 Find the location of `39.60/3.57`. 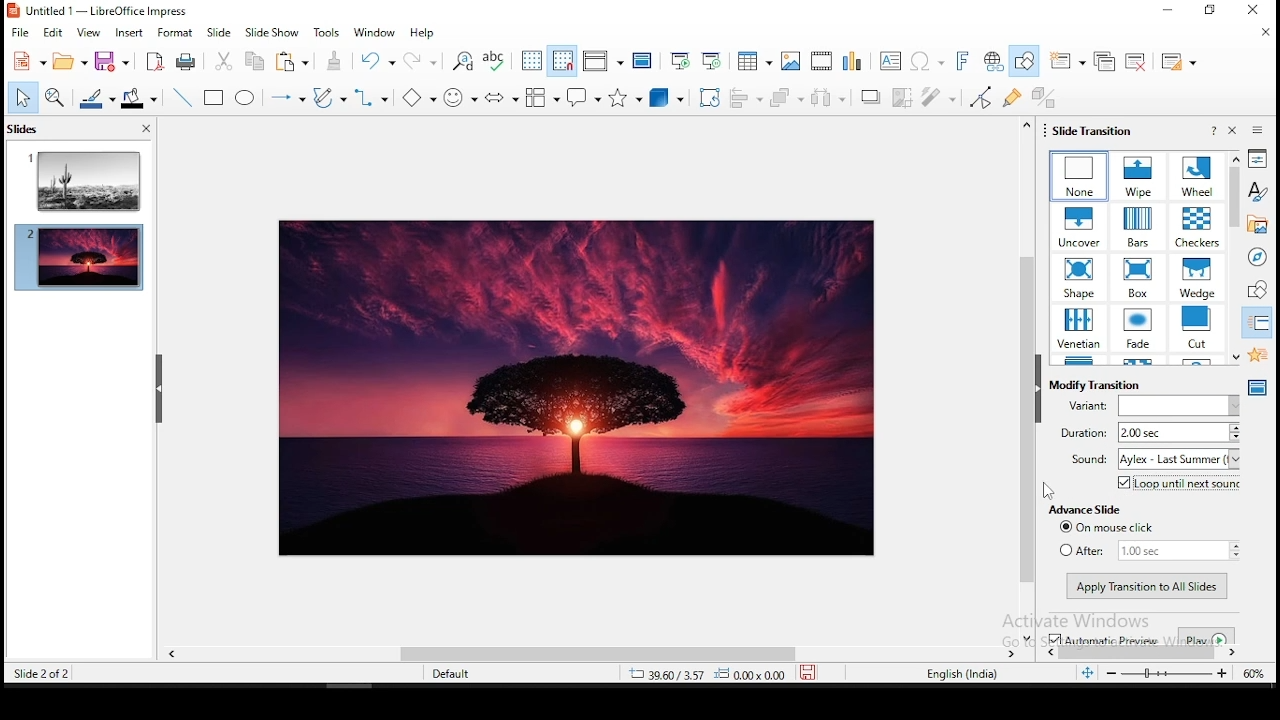

39.60/3.57 is located at coordinates (657, 676).